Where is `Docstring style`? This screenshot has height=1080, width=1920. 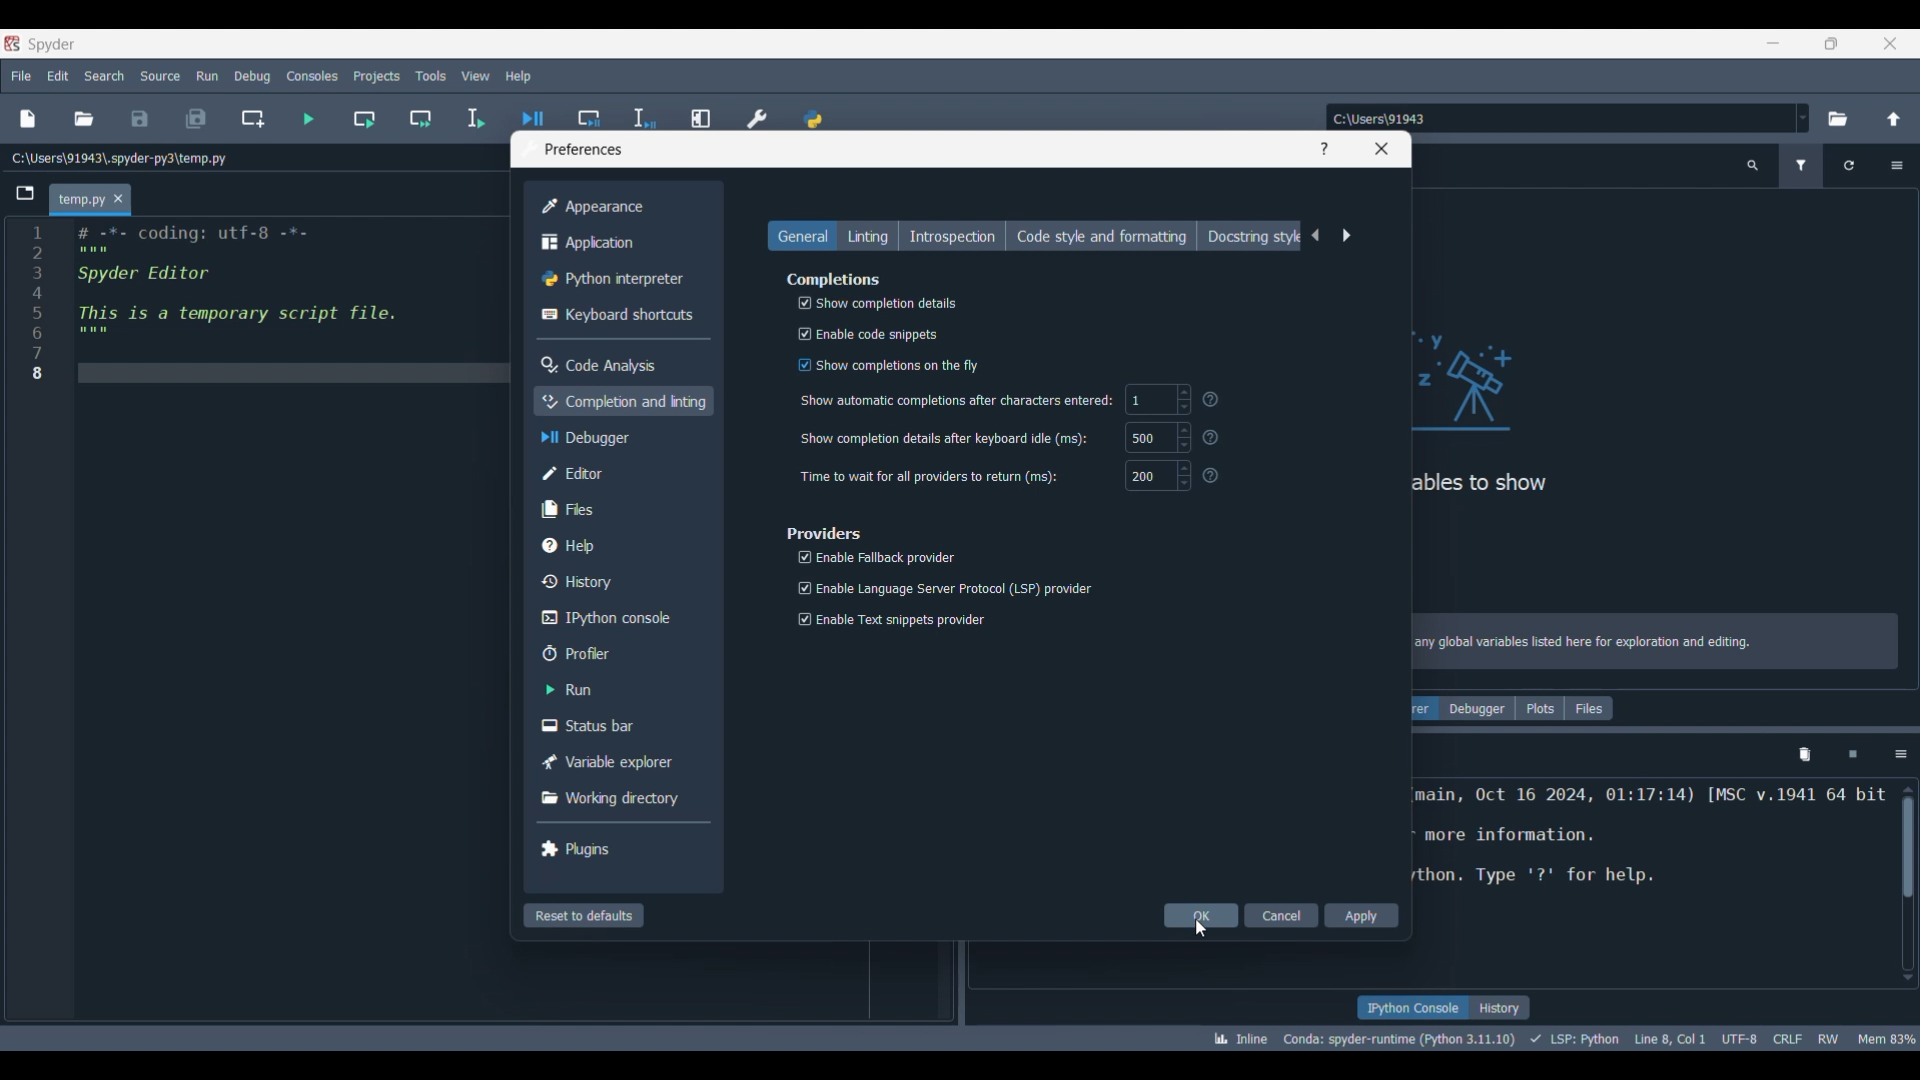 Docstring style is located at coordinates (1250, 236).